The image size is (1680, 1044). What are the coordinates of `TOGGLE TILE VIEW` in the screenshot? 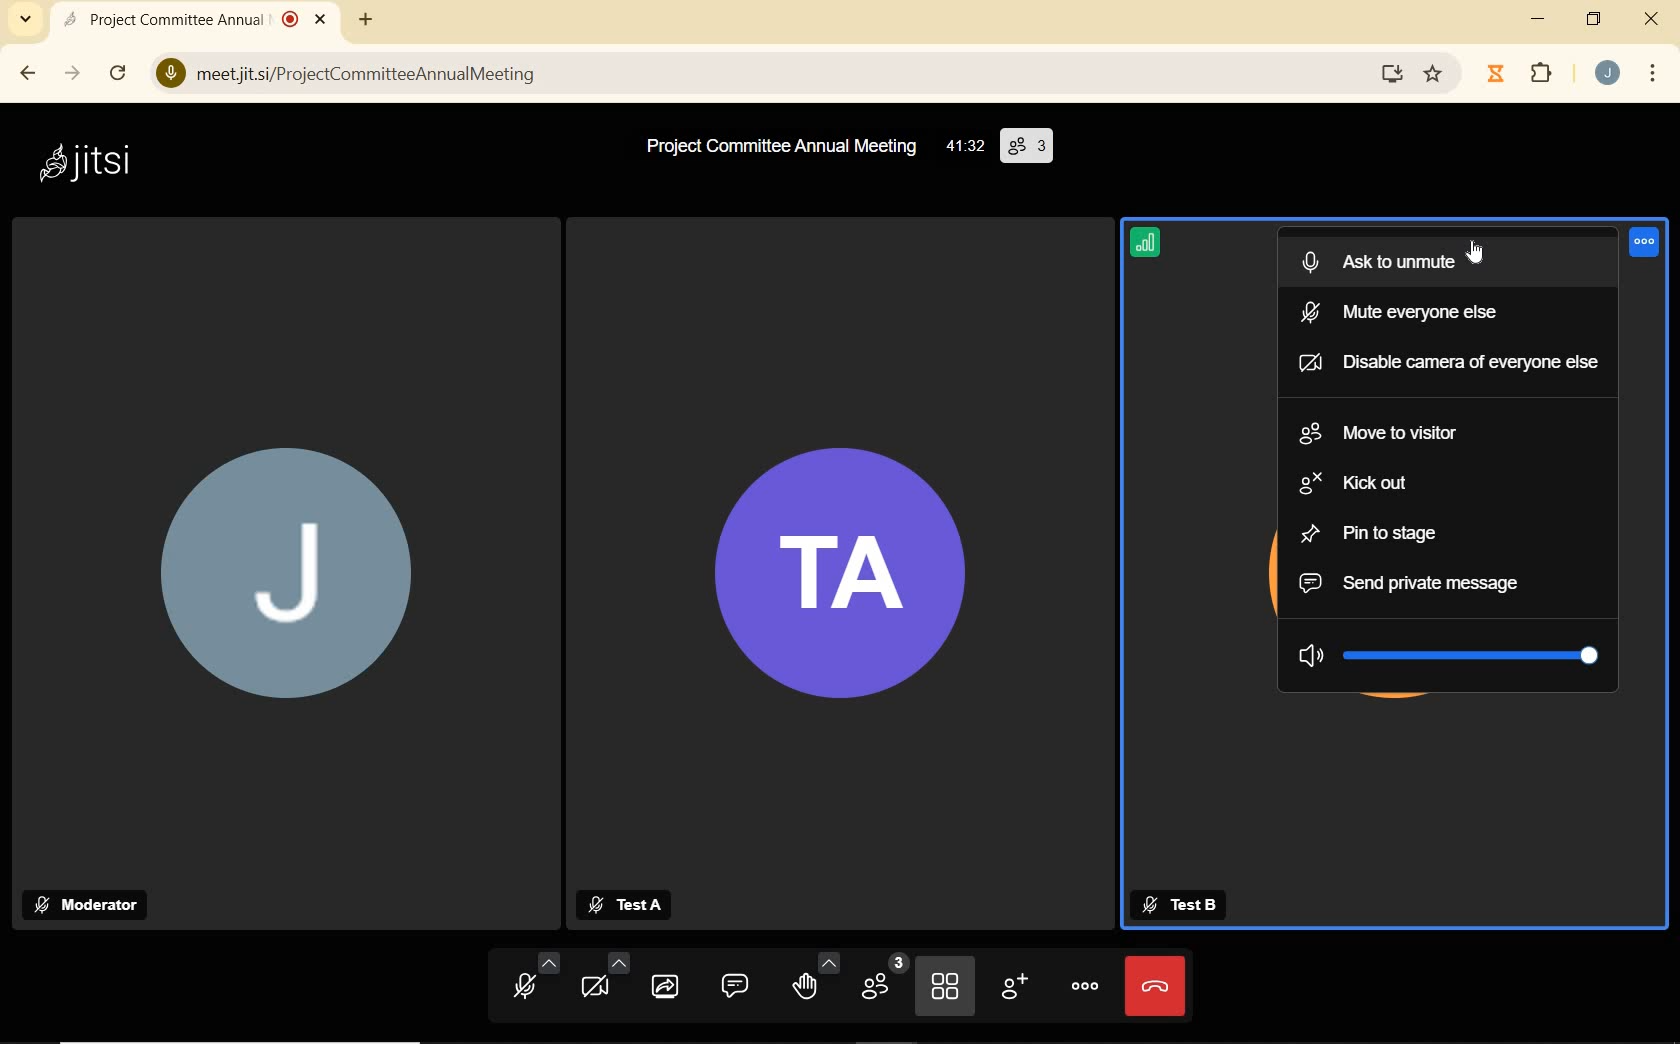 It's located at (947, 986).